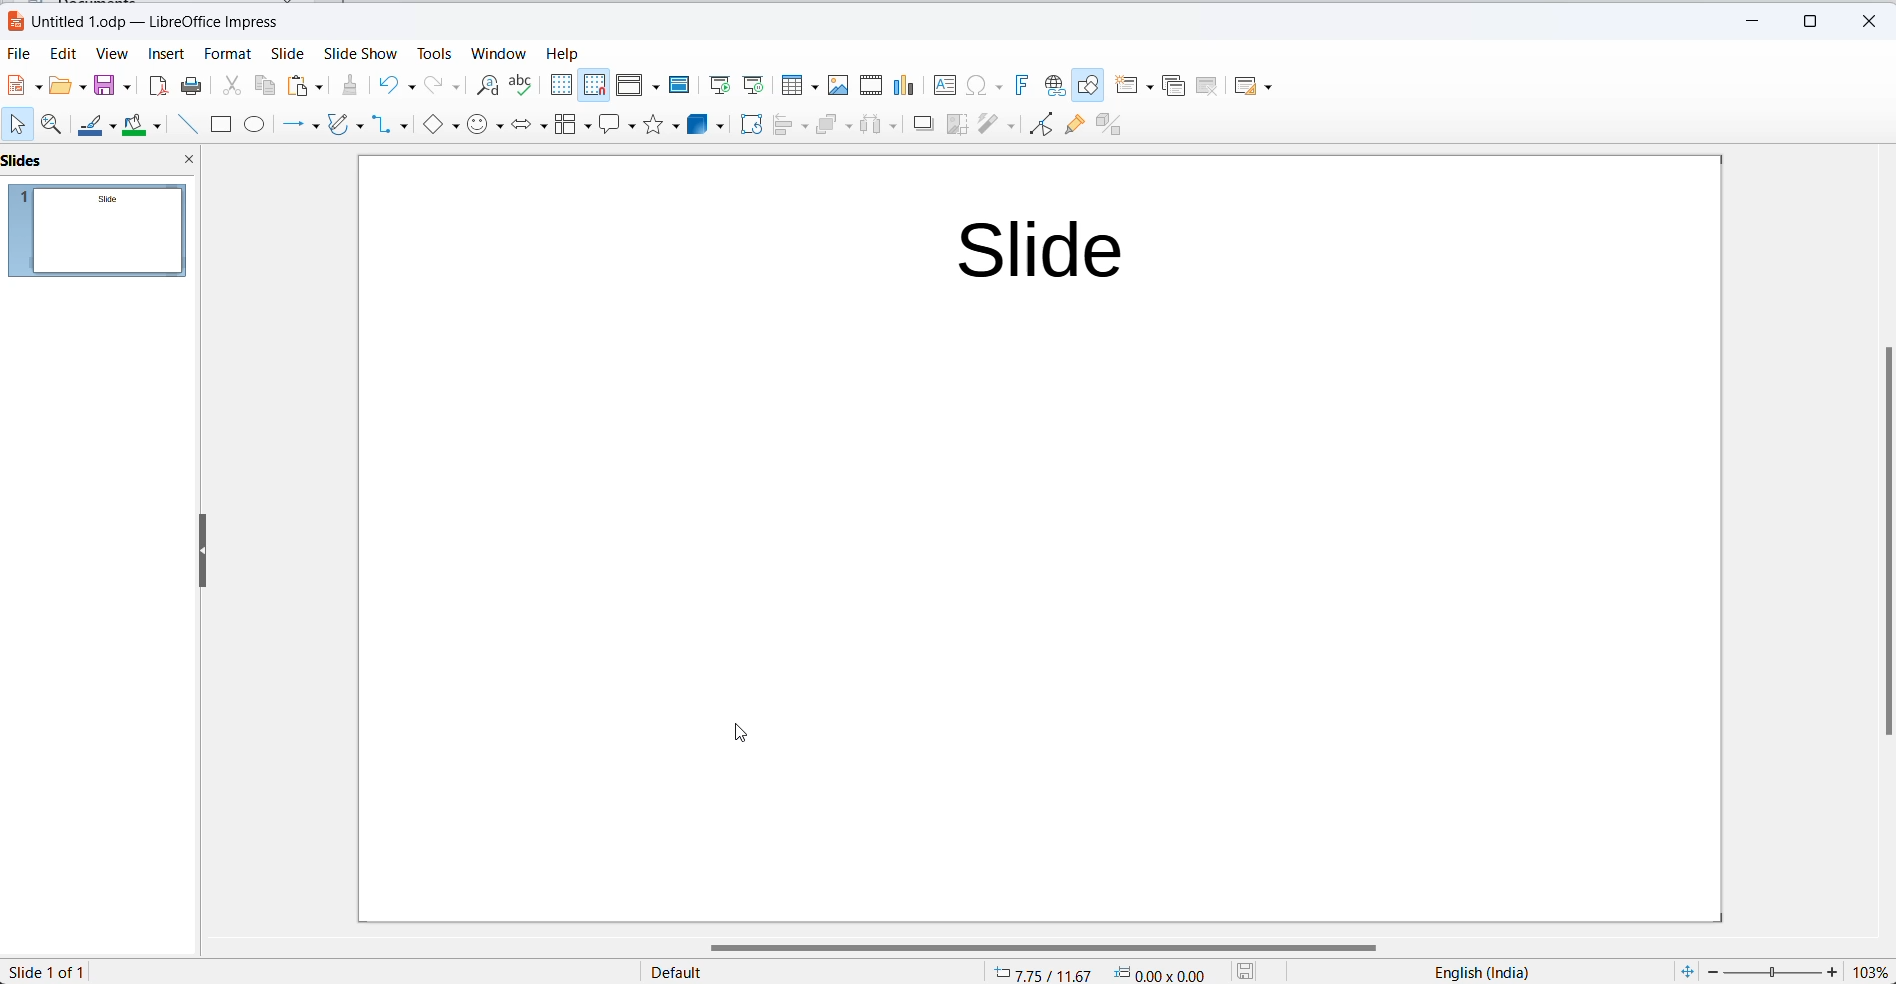 This screenshot has height=984, width=1896. I want to click on Export as PDF, so click(154, 87).